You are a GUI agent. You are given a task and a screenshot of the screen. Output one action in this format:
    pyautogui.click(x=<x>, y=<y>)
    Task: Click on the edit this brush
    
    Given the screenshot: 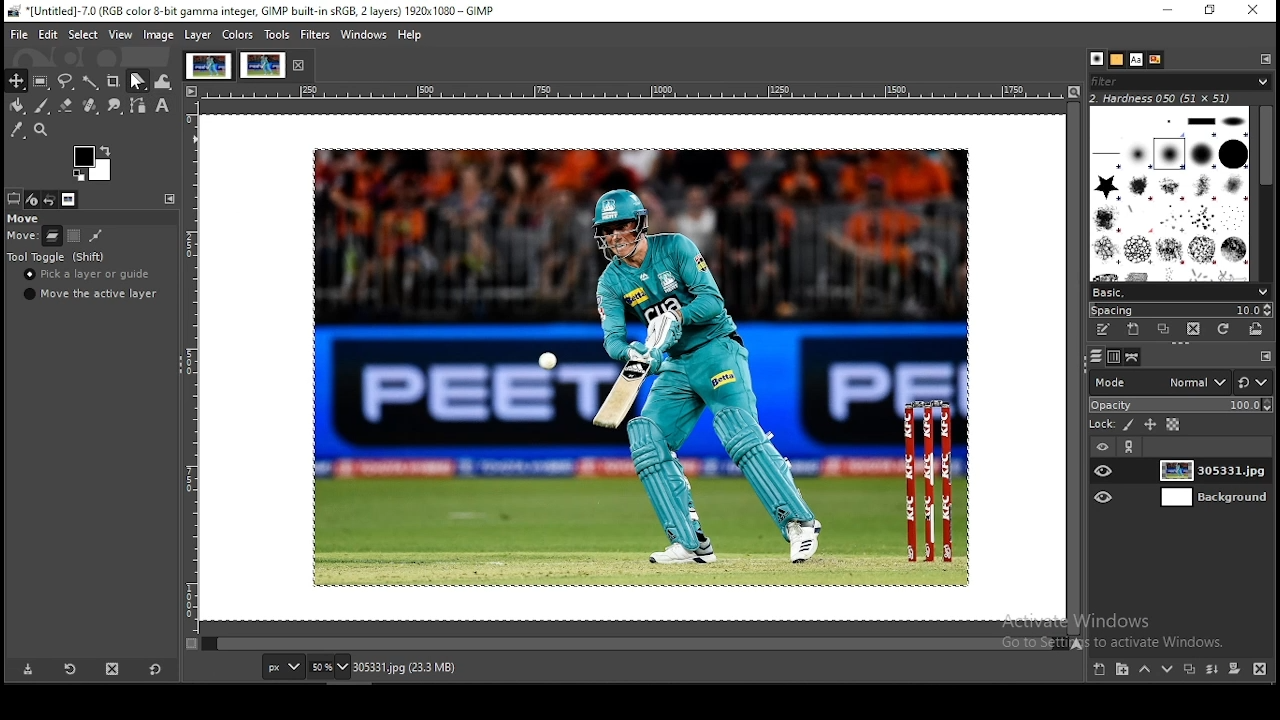 What is the action you would take?
    pyautogui.click(x=1104, y=330)
    